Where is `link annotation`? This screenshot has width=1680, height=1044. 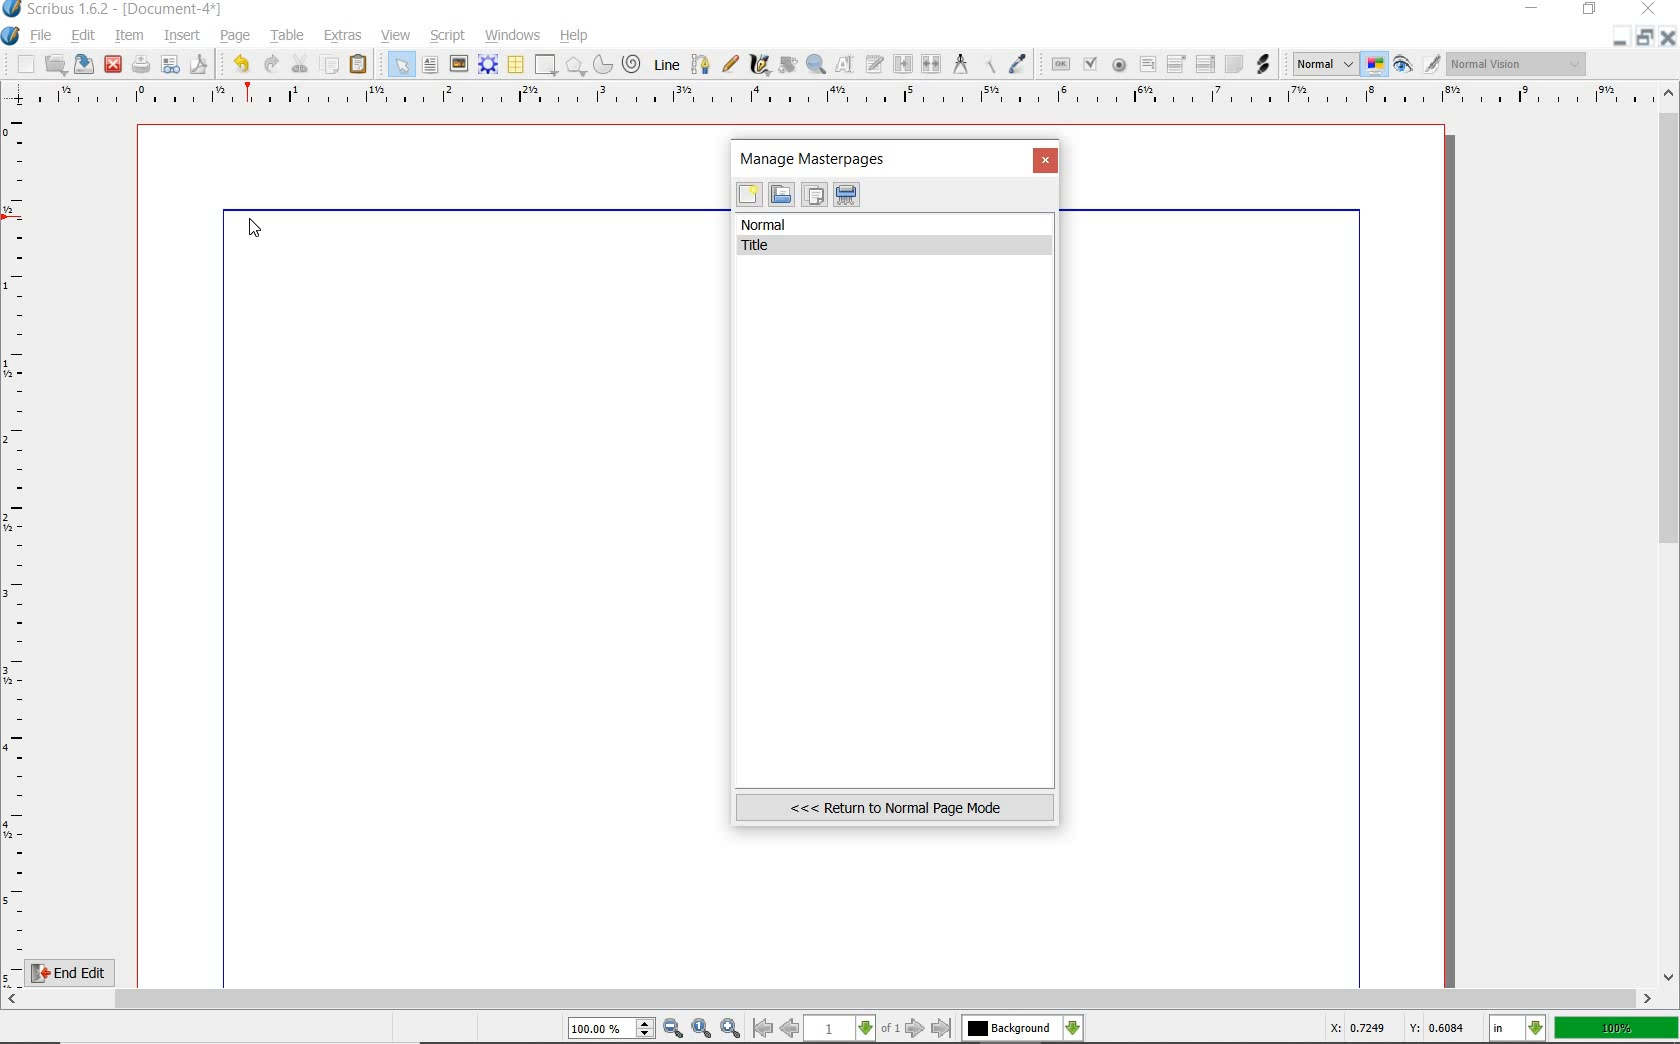
link annotation is located at coordinates (1263, 63).